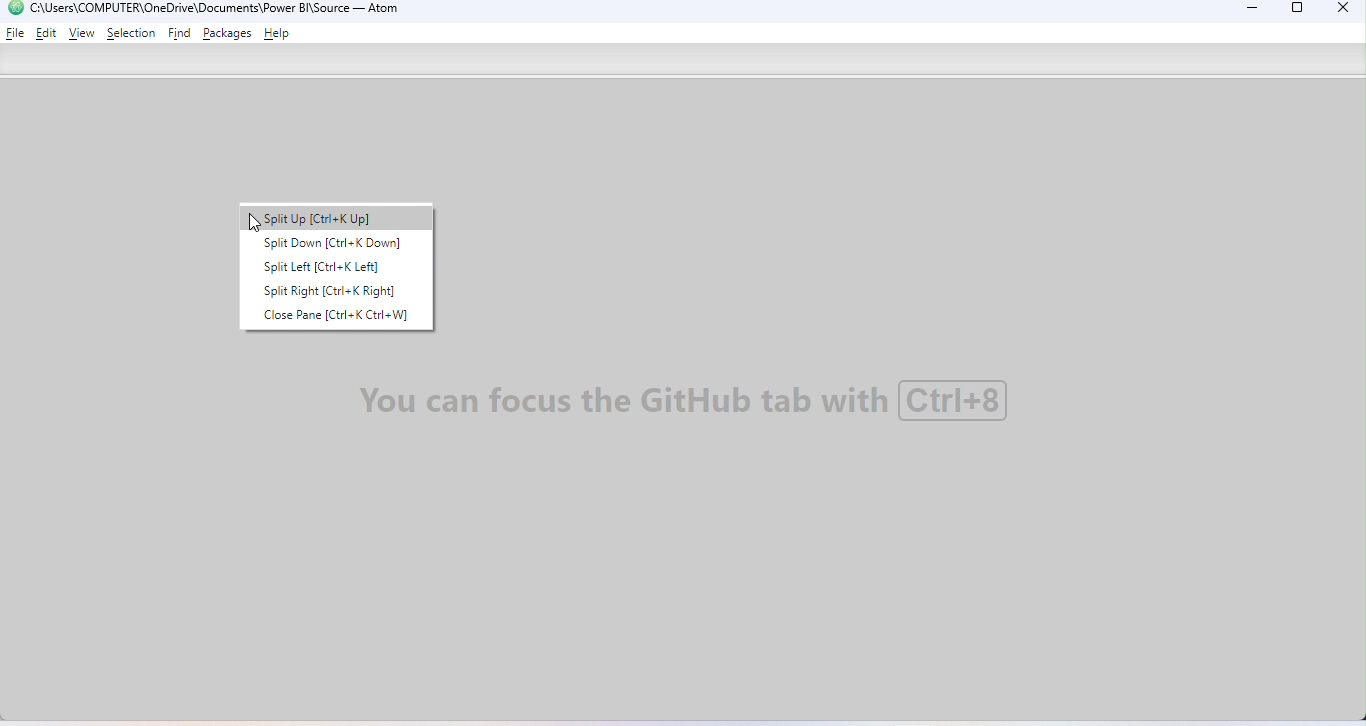 The width and height of the screenshot is (1366, 726). I want to click on Split right, so click(337, 290).